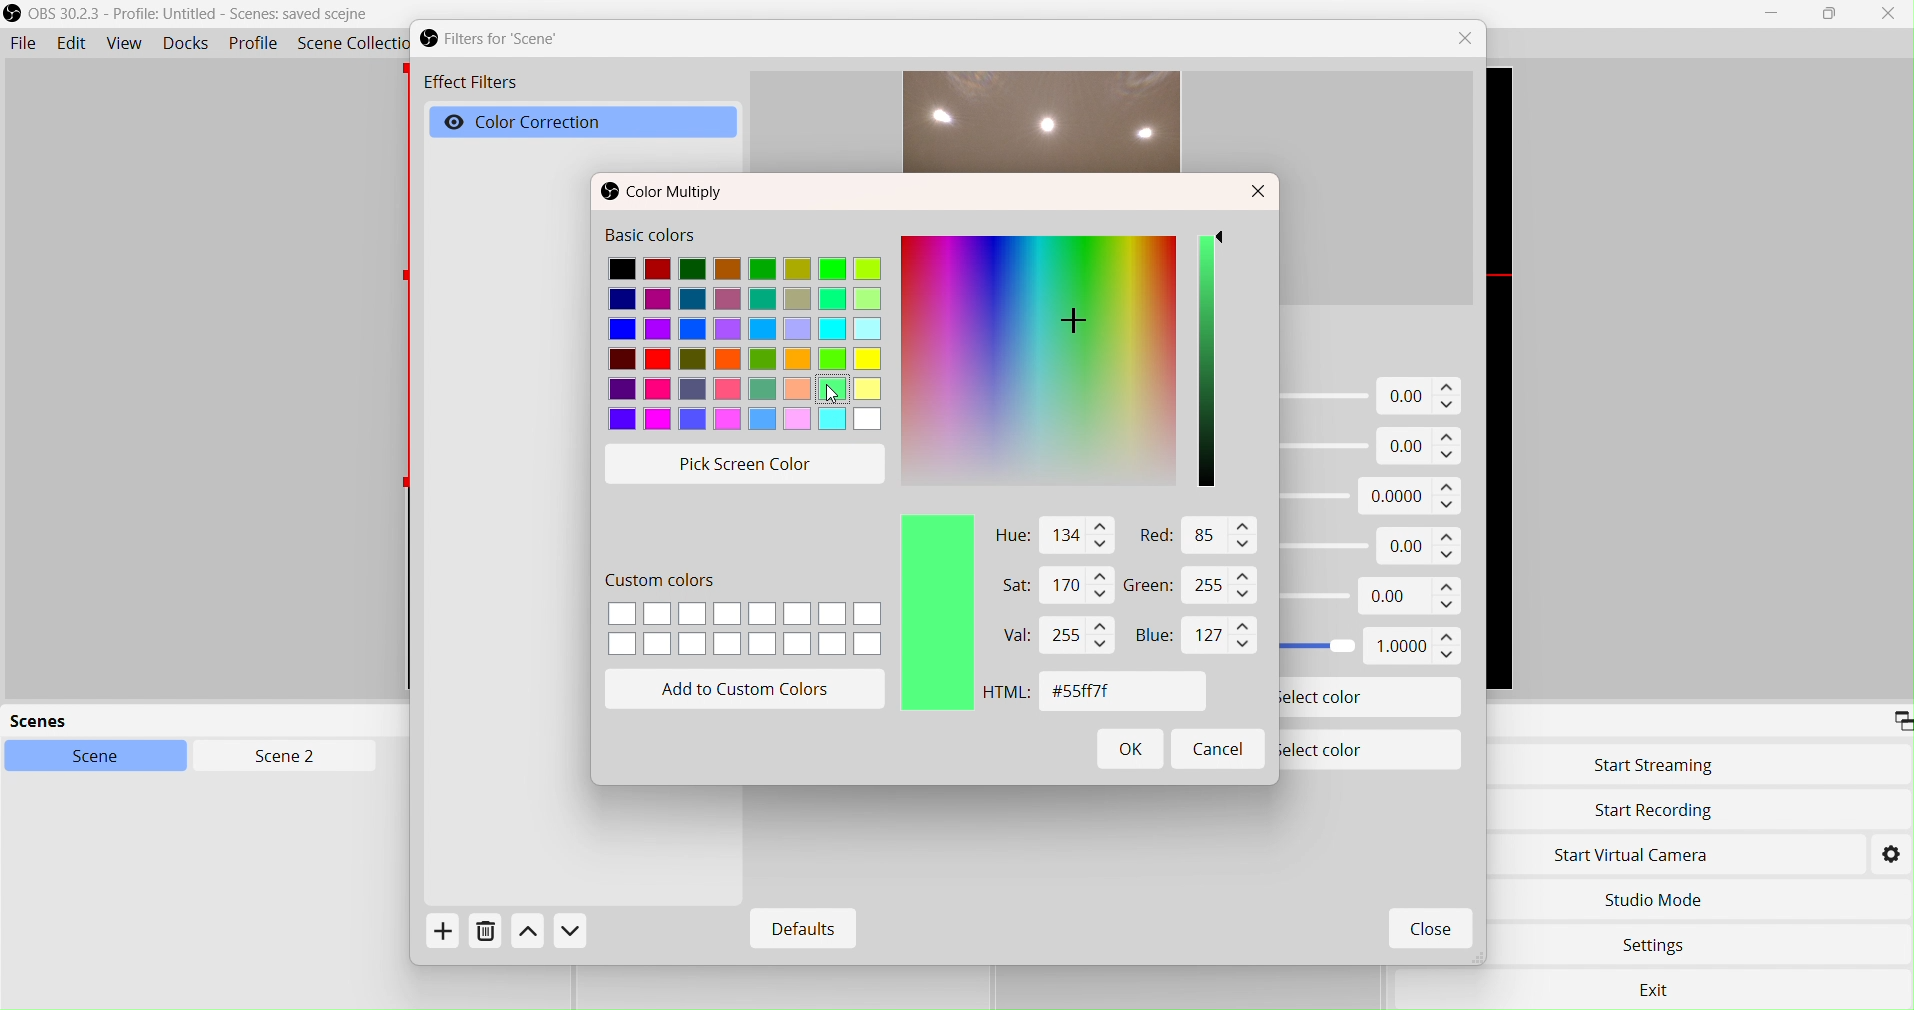 Image resolution: width=1914 pixels, height=1010 pixels. I want to click on color picker, so click(1040, 364).